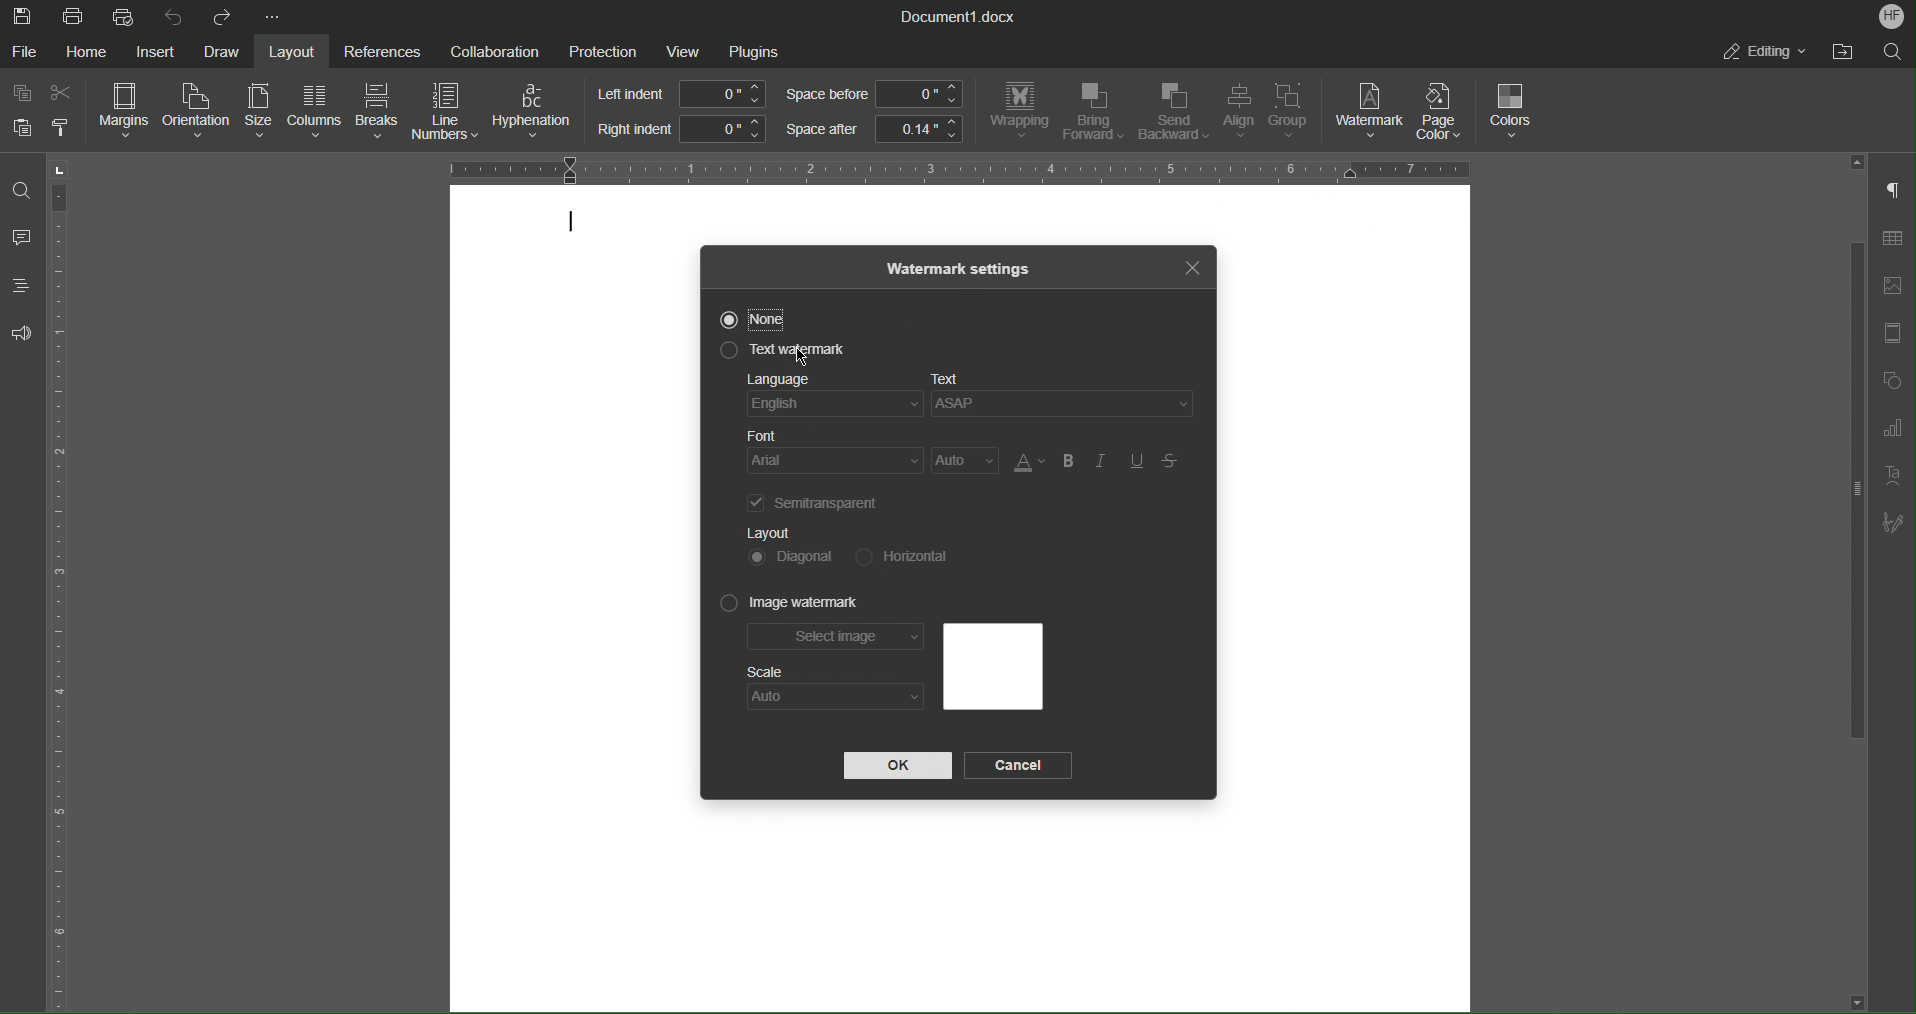 The height and width of the screenshot is (1014, 1916). I want to click on Home, so click(90, 52).